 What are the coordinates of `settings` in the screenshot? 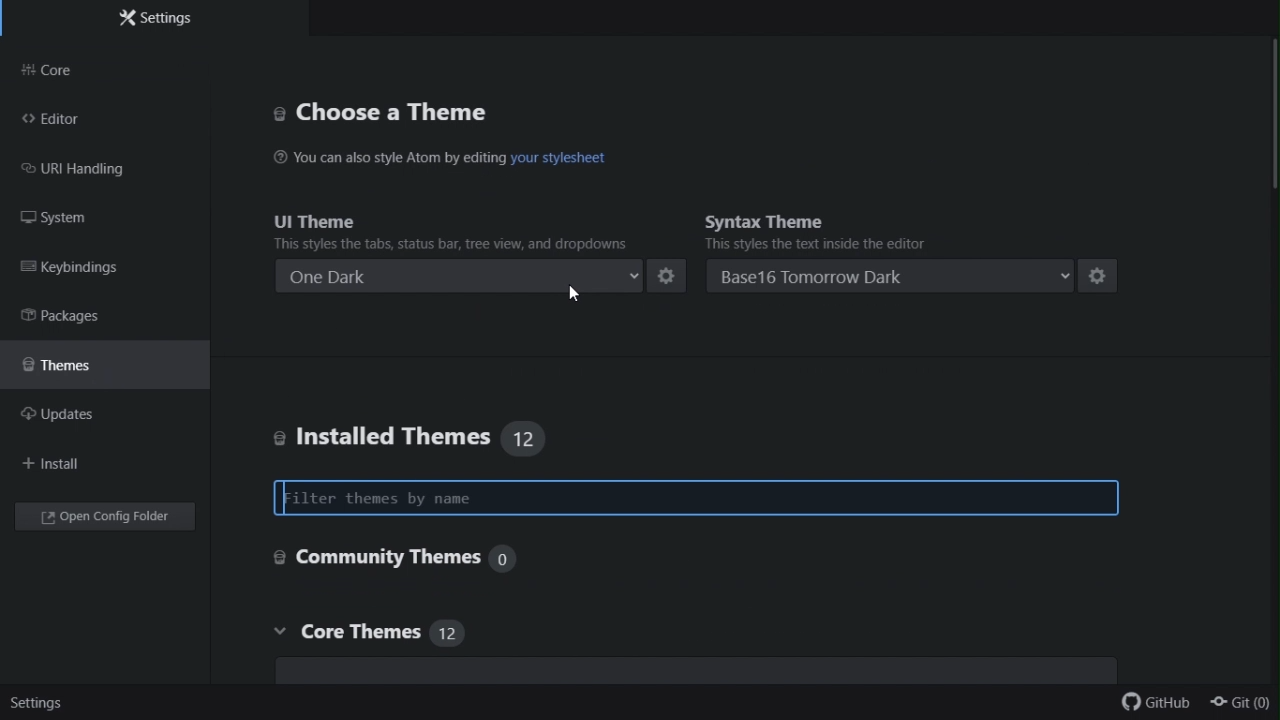 It's located at (1103, 274).